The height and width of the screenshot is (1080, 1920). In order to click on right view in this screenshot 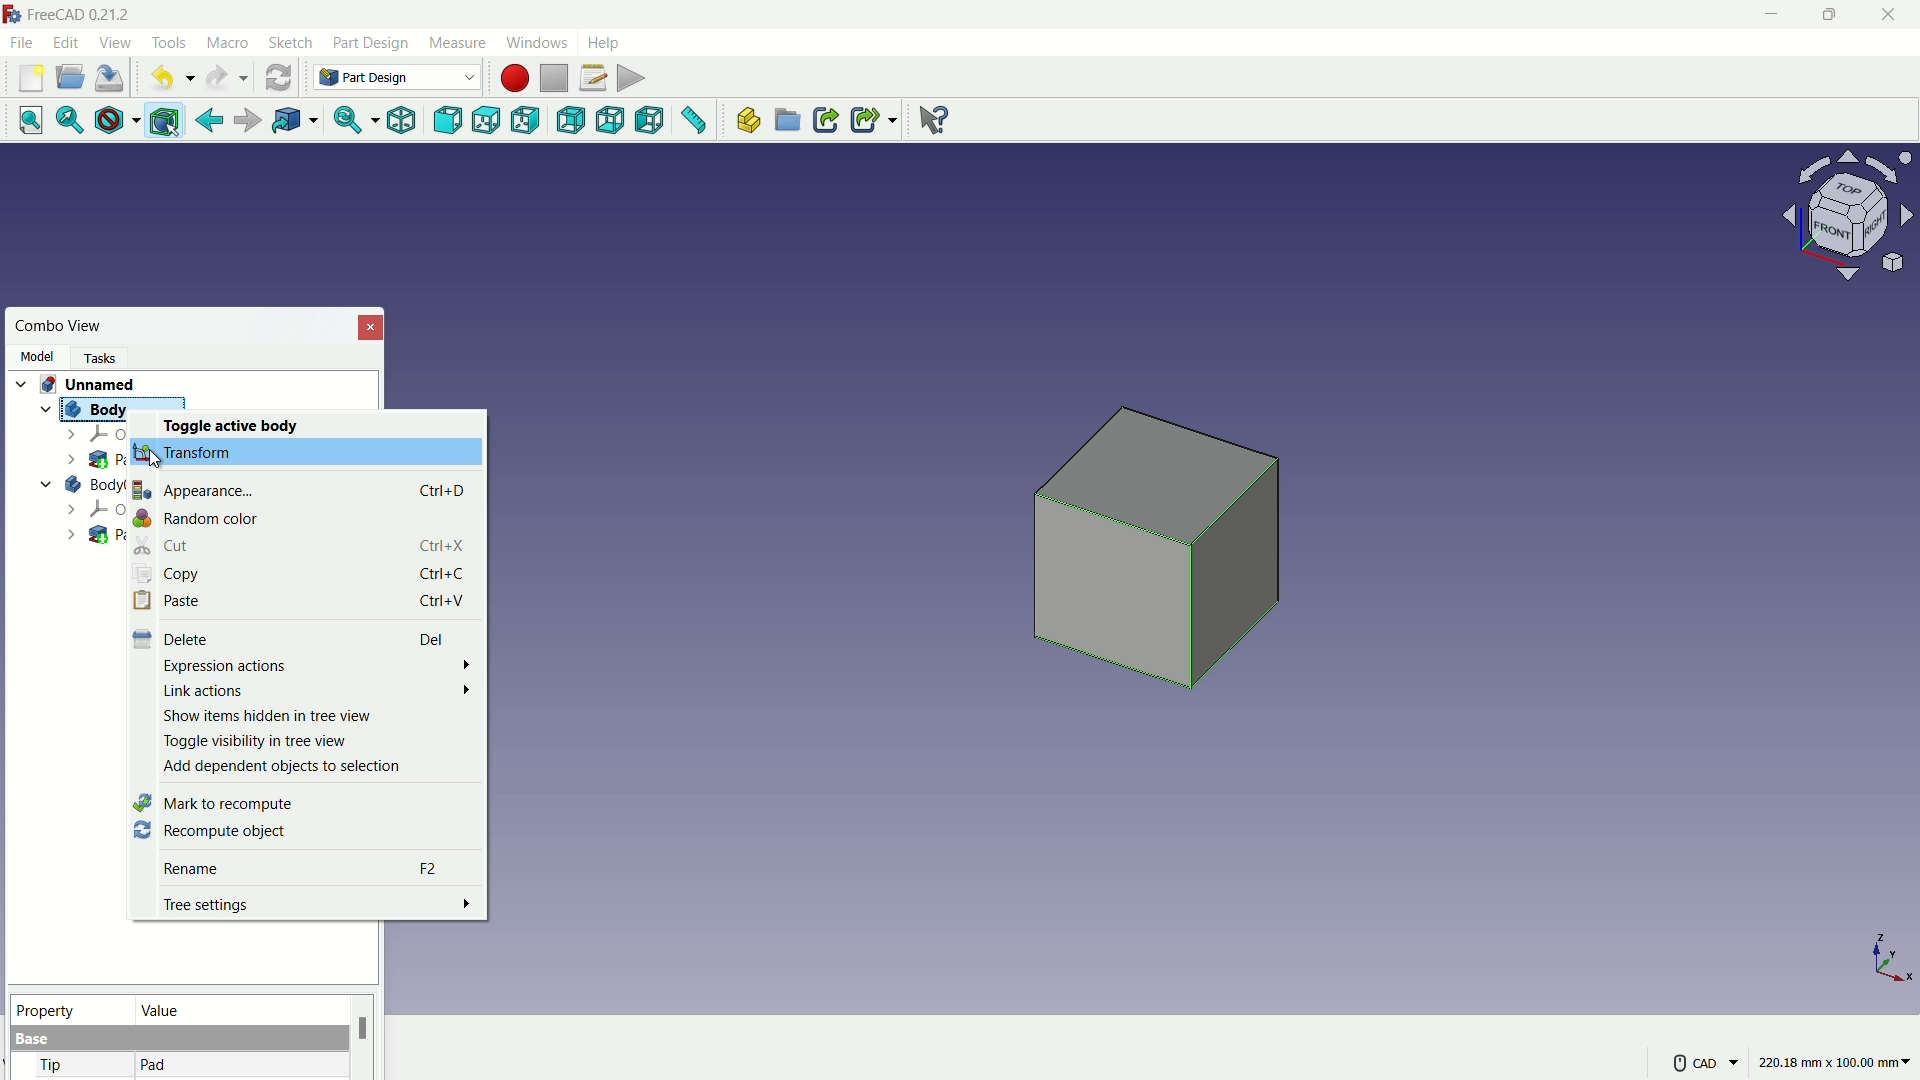, I will do `click(528, 124)`.